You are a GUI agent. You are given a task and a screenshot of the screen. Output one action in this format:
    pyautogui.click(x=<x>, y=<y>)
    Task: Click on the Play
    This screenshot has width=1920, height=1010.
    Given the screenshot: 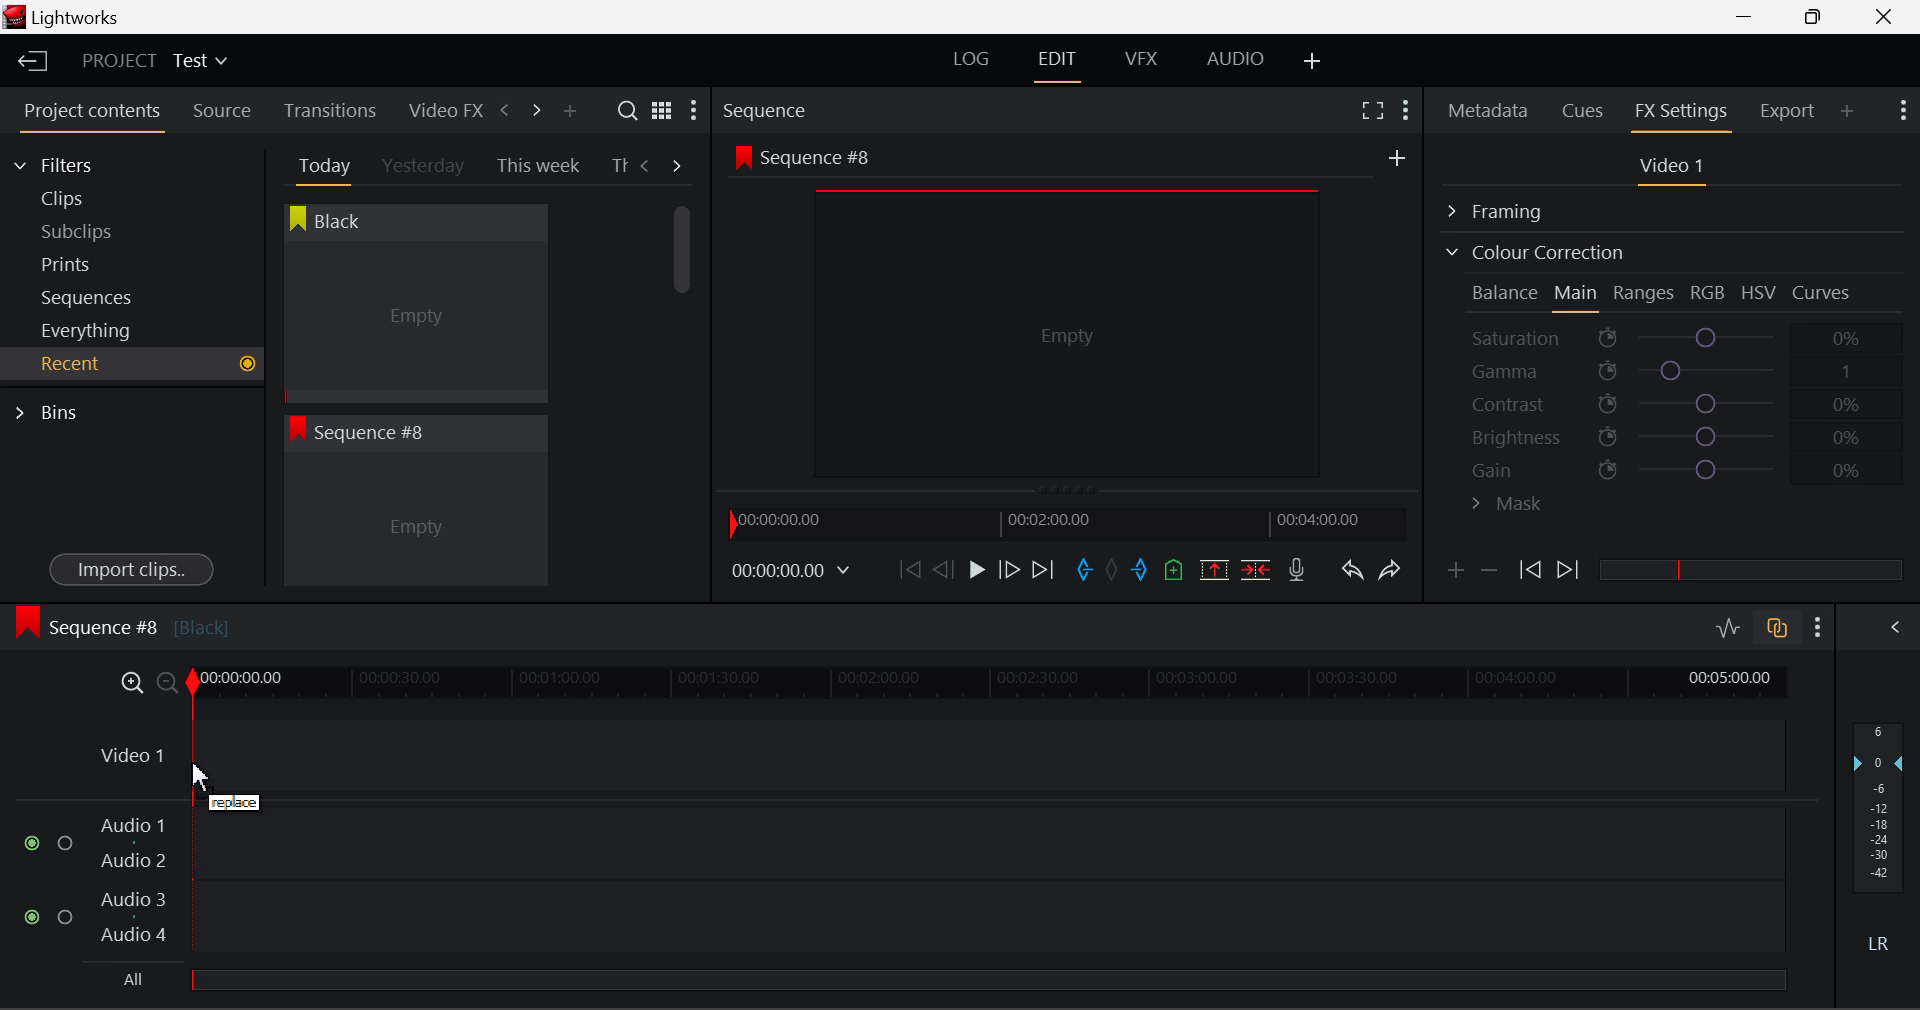 What is the action you would take?
    pyautogui.click(x=974, y=571)
    